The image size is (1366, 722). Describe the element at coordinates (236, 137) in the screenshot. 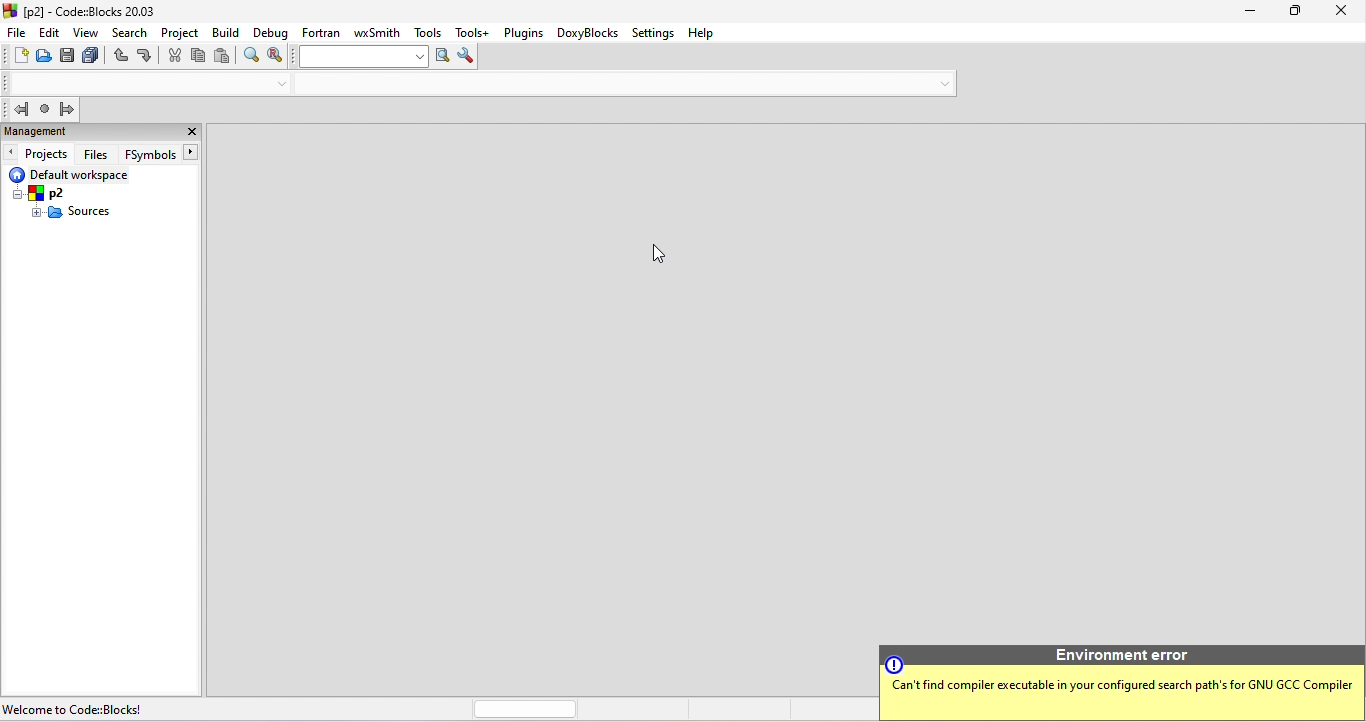

I see `start here` at that location.